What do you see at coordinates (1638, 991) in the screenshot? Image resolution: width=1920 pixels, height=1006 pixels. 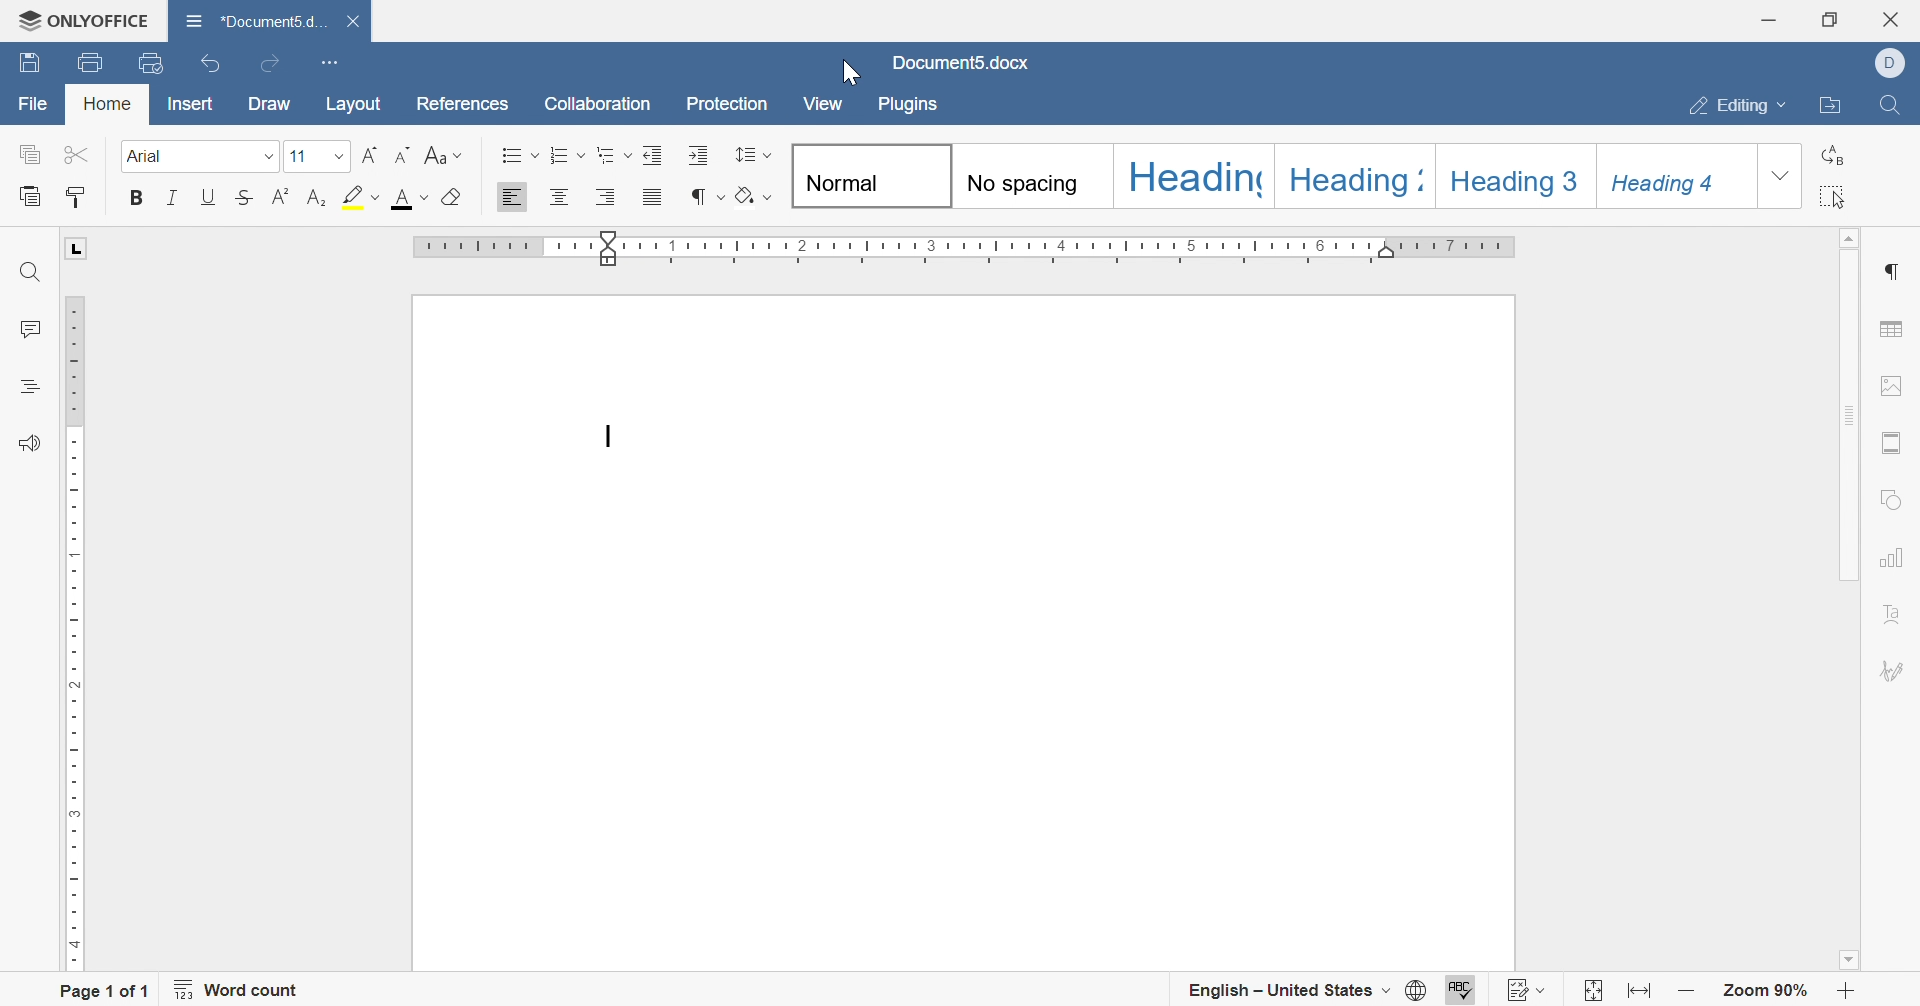 I see `fit to width` at bounding box center [1638, 991].